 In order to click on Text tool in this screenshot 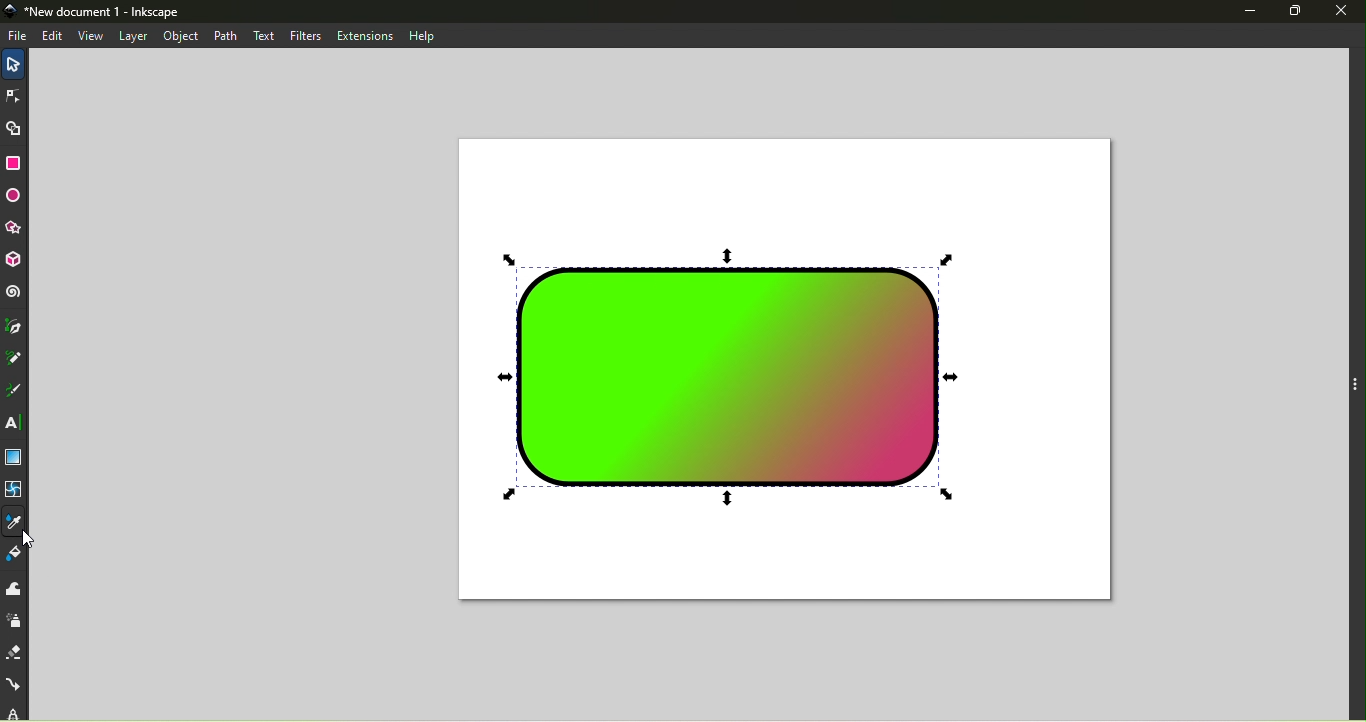, I will do `click(15, 424)`.